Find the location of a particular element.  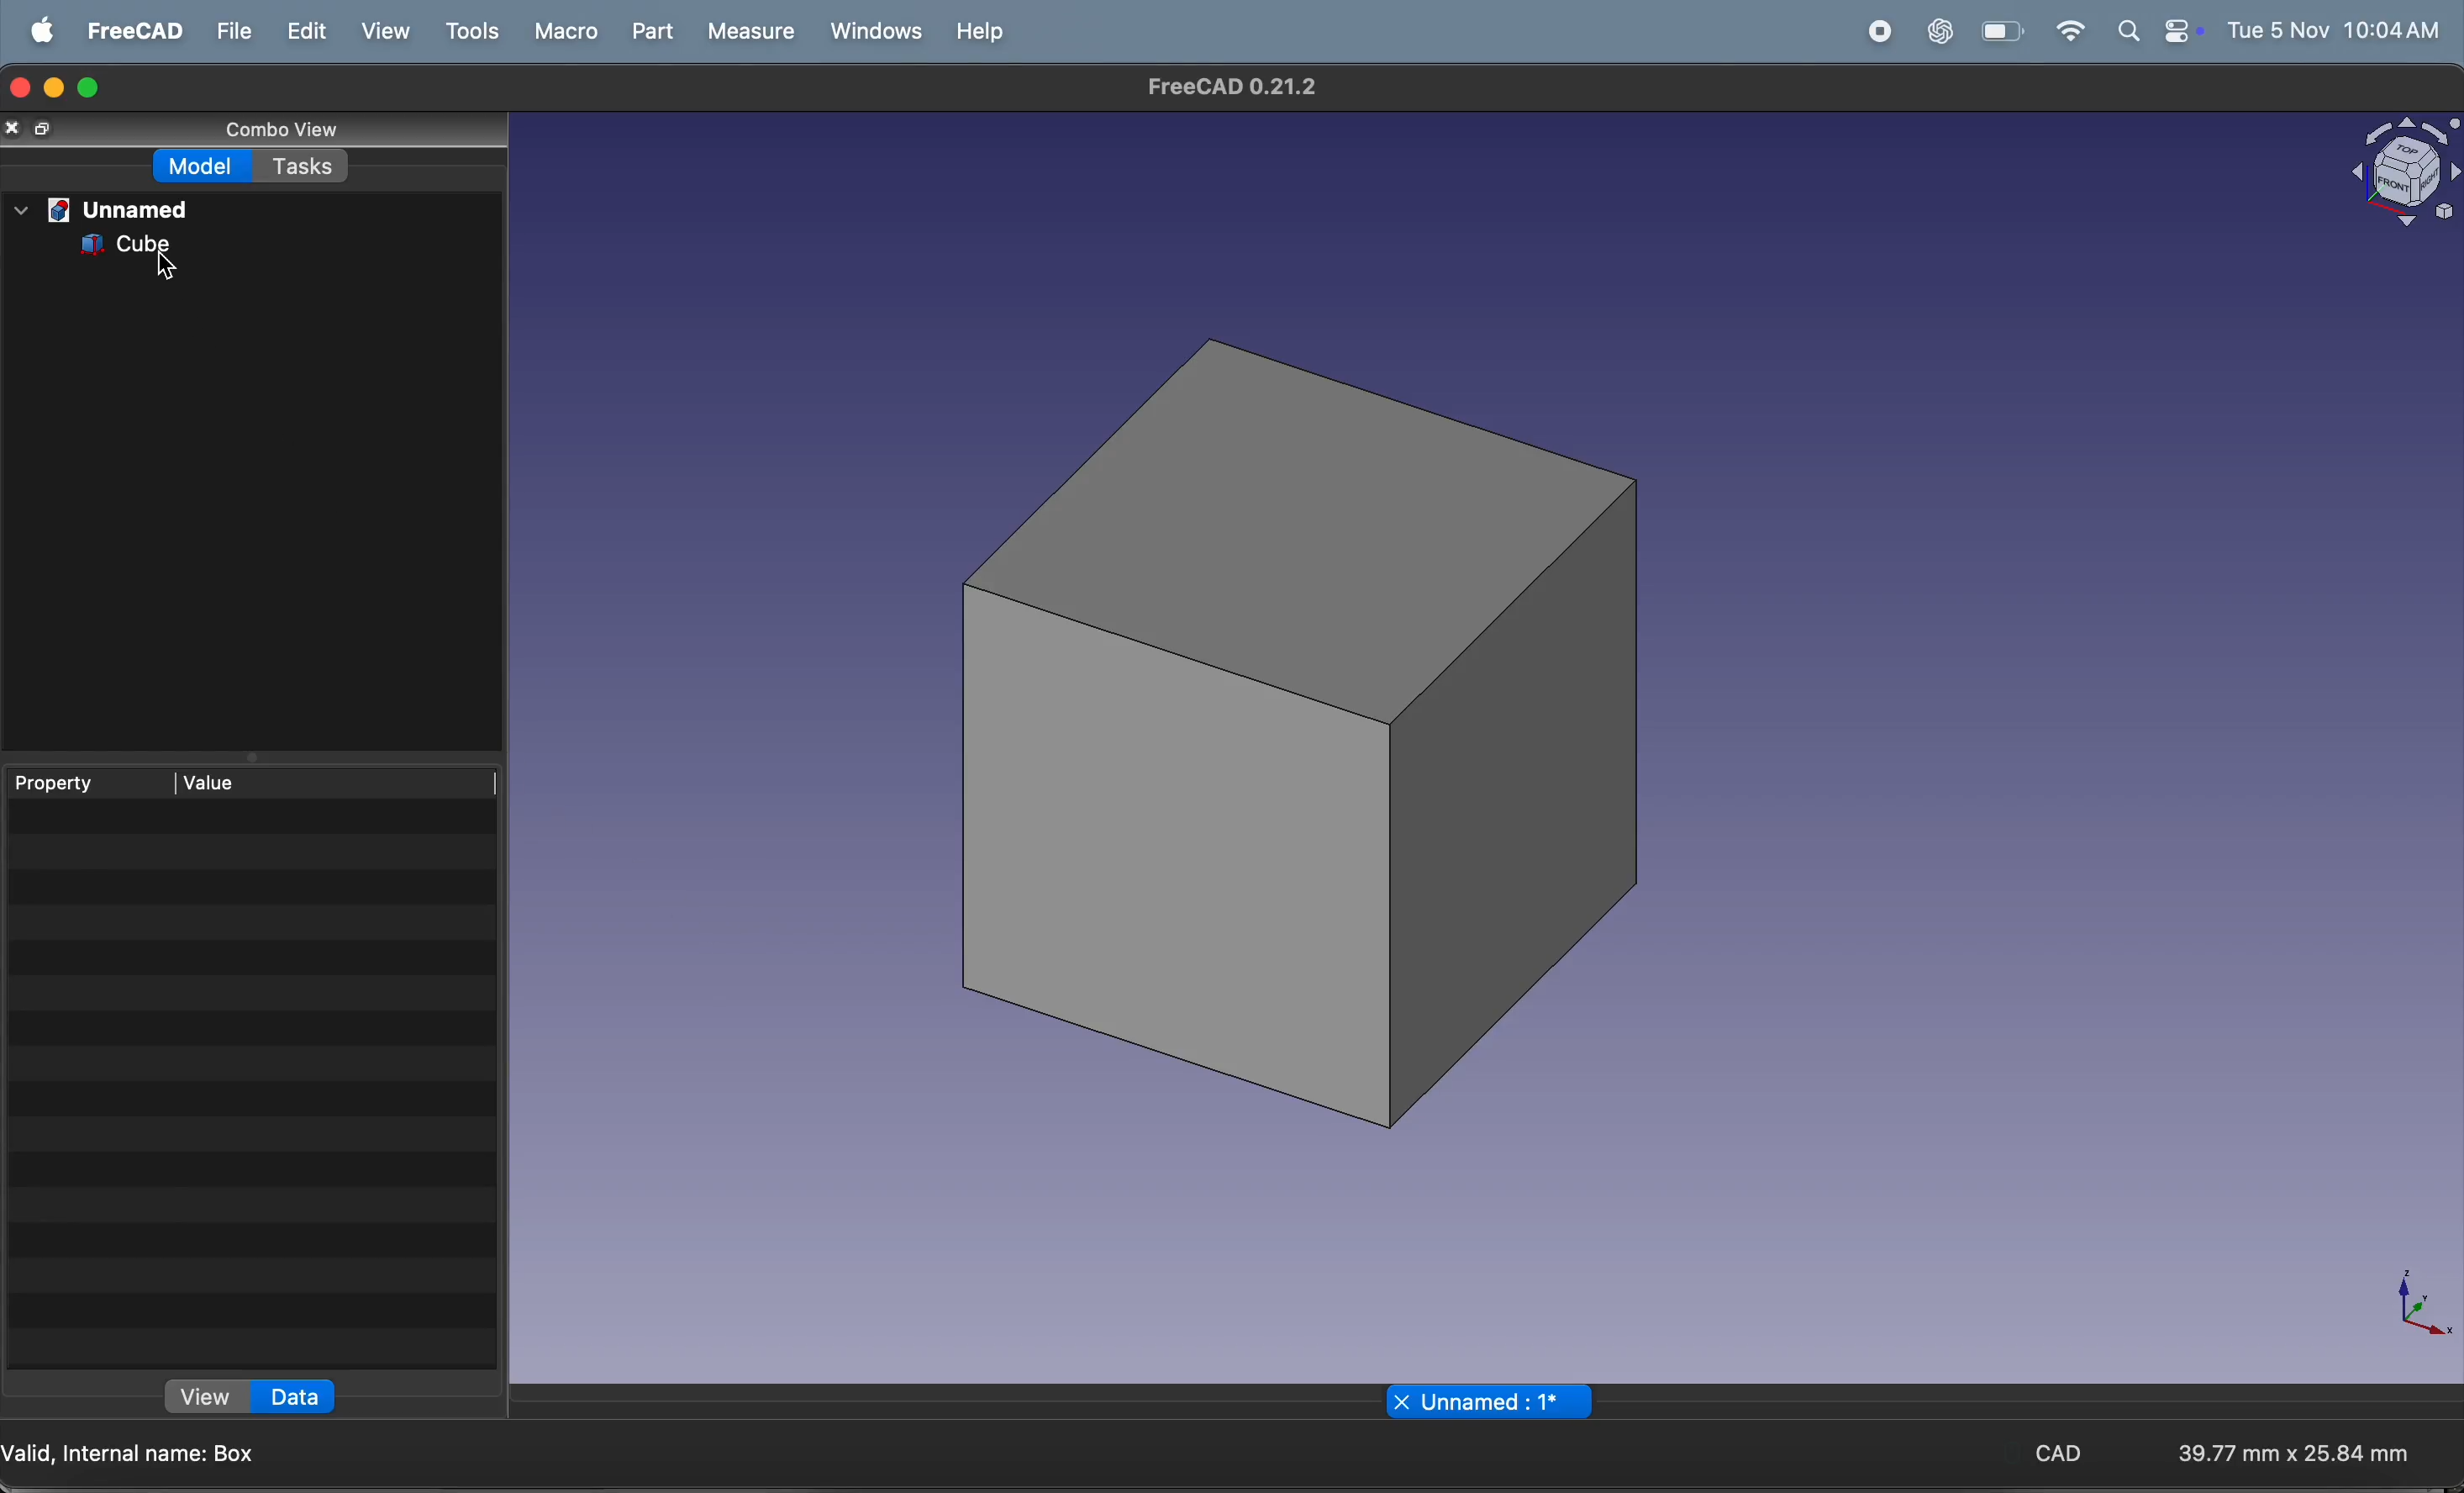

copy is located at coordinates (30, 133).